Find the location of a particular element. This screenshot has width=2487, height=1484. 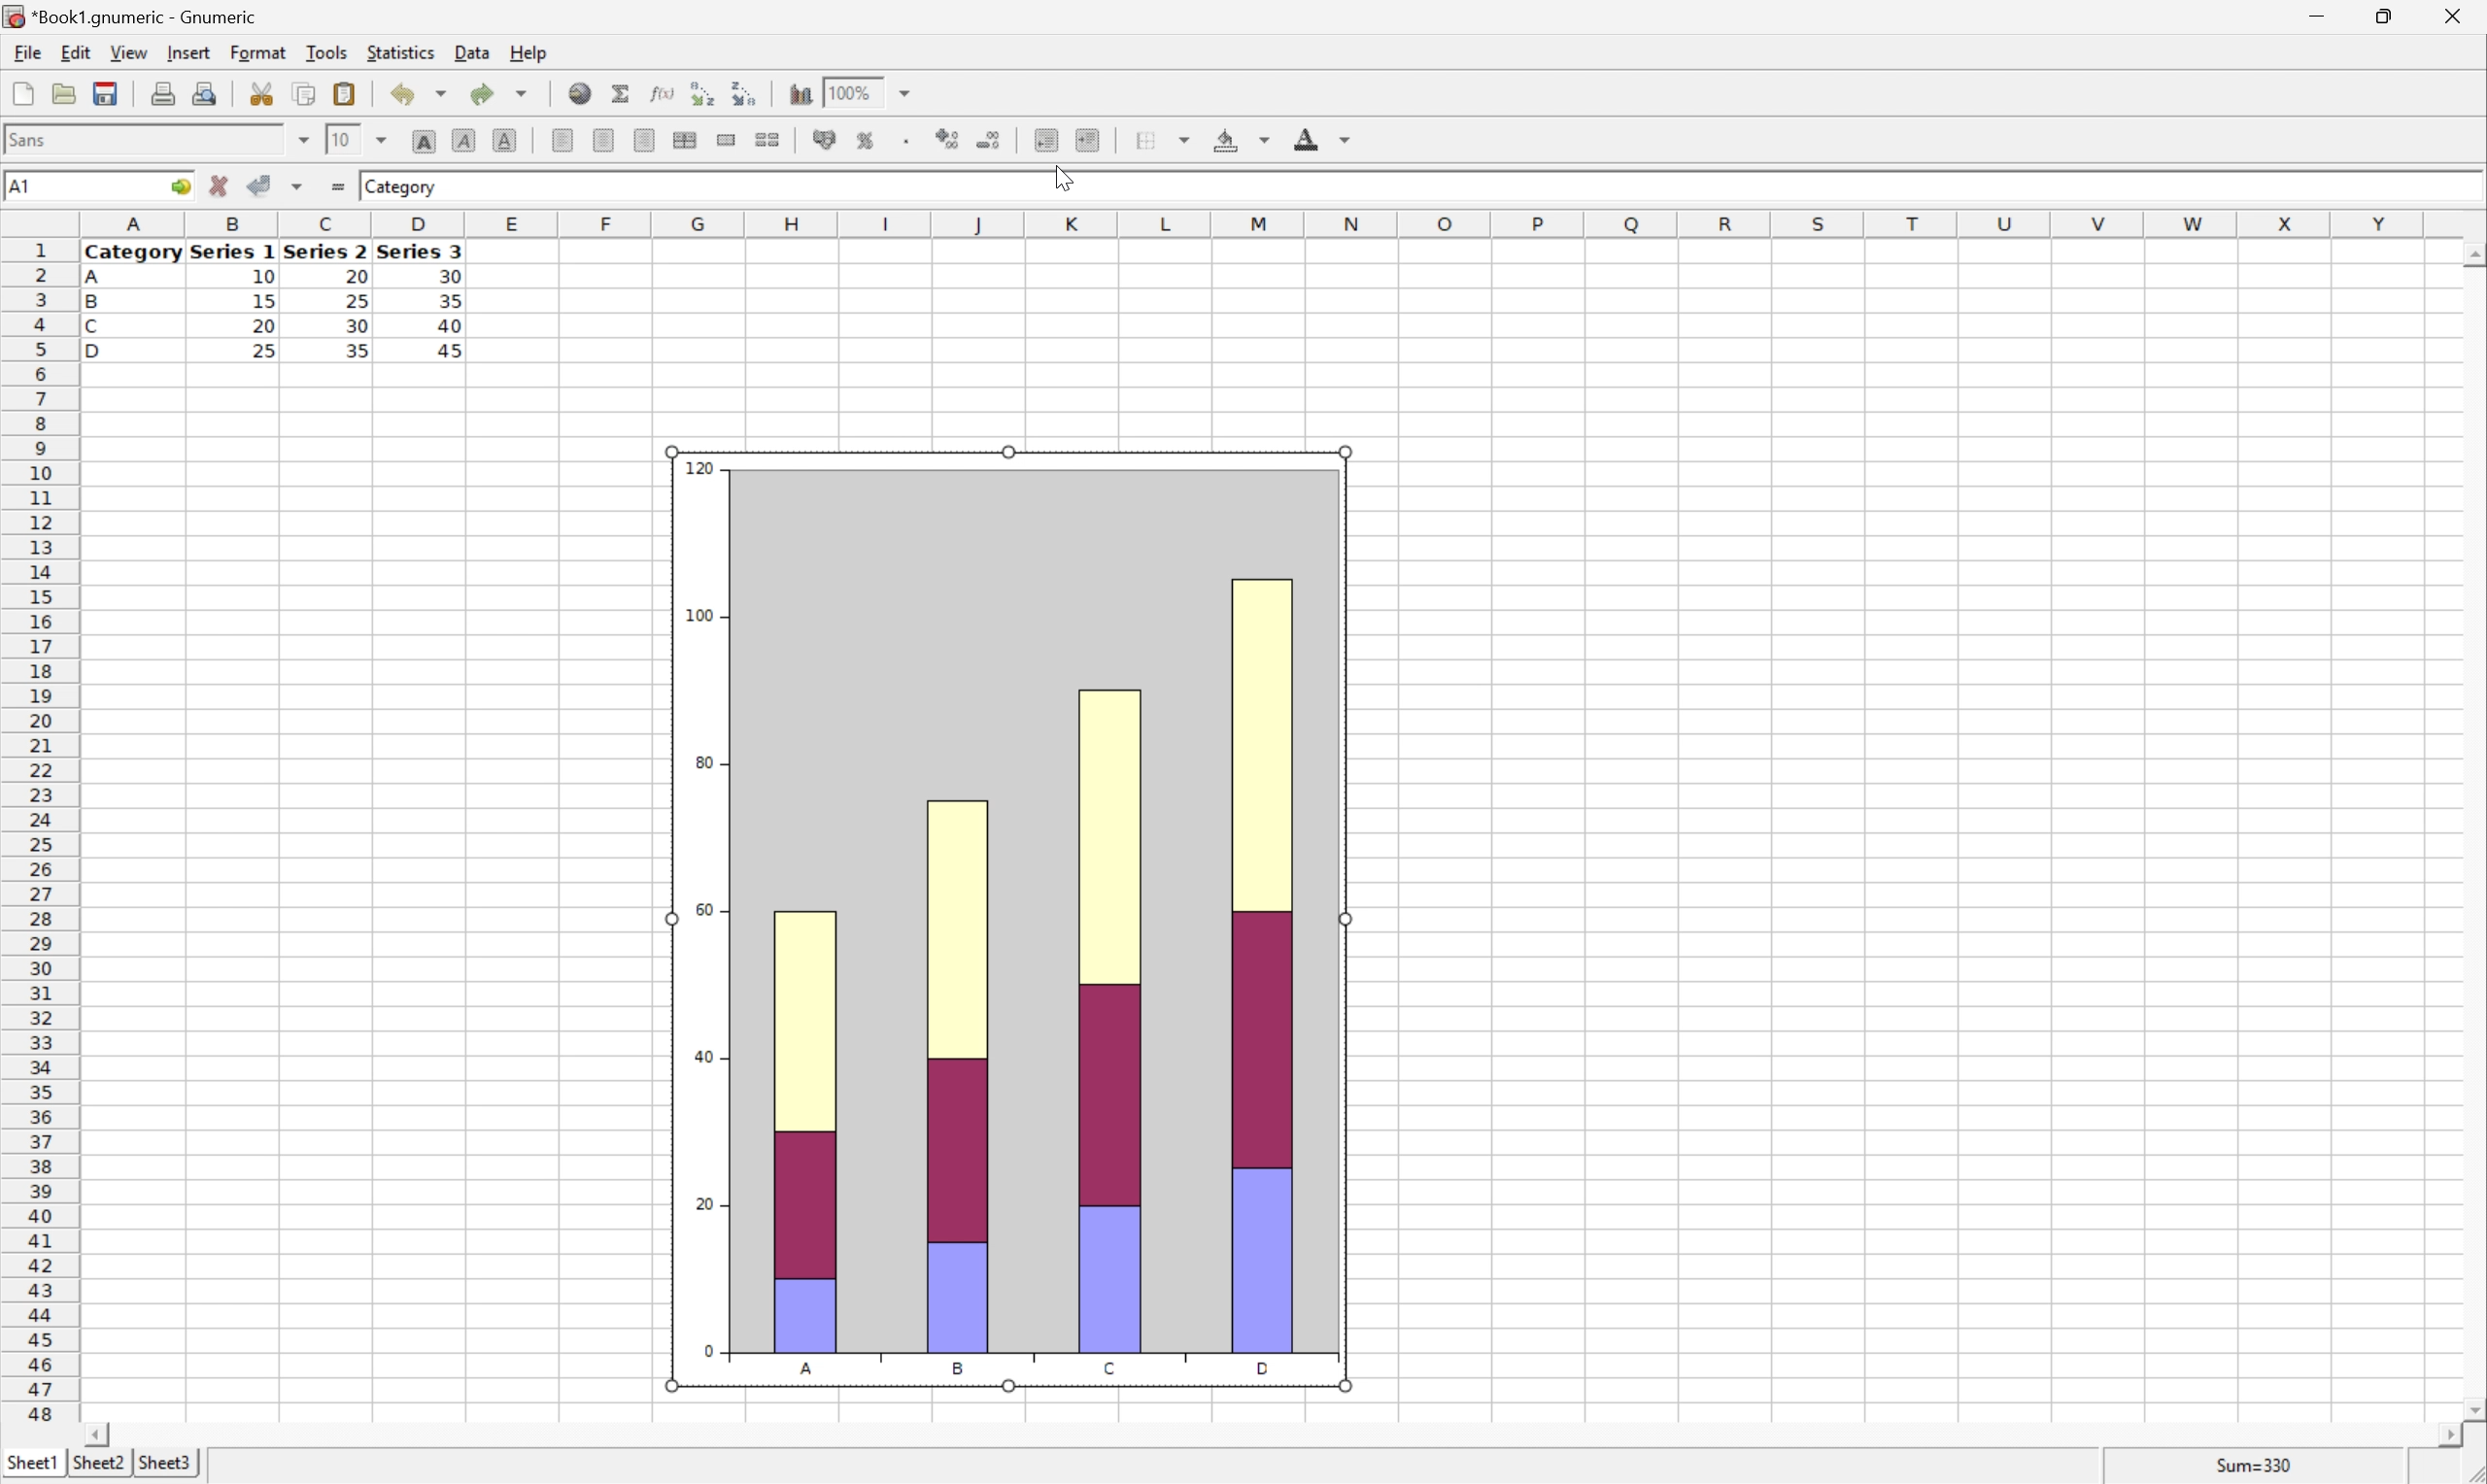

Underline is located at coordinates (505, 138).